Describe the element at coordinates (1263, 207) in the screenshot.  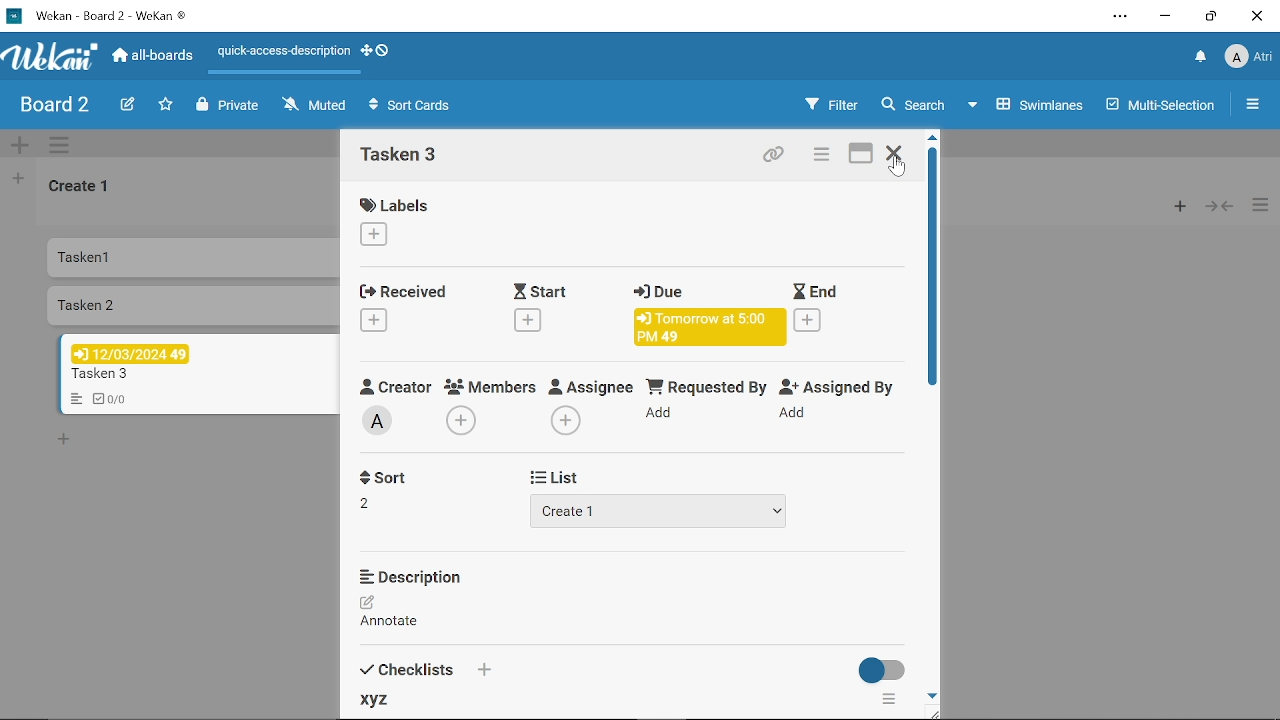
I see `More` at that location.